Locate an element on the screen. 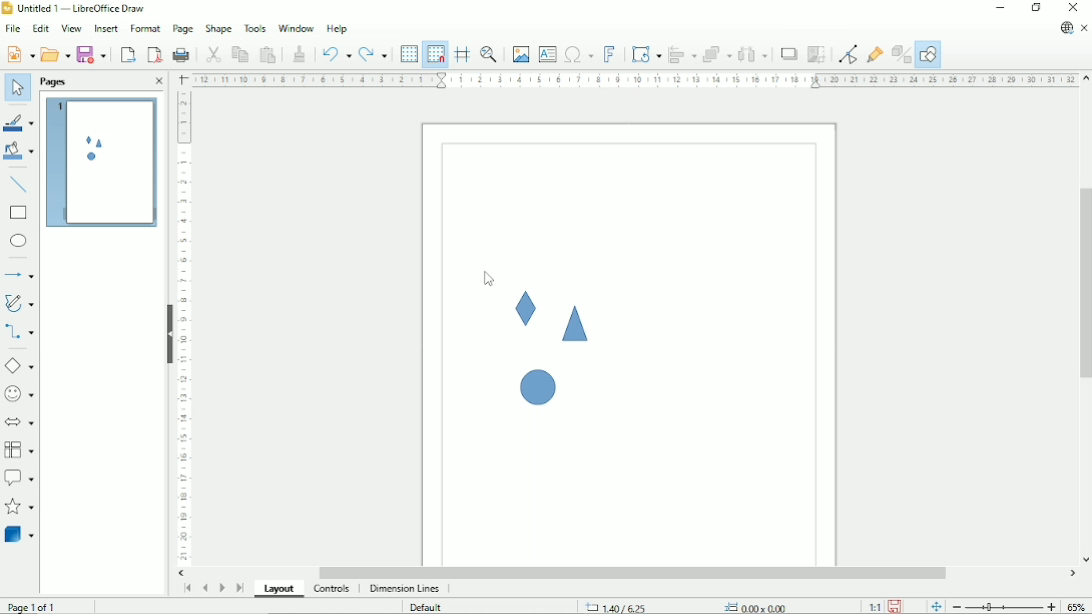 The width and height of the screenshot is (1092, 614). Rectangle is located at coordinates (19, 213).